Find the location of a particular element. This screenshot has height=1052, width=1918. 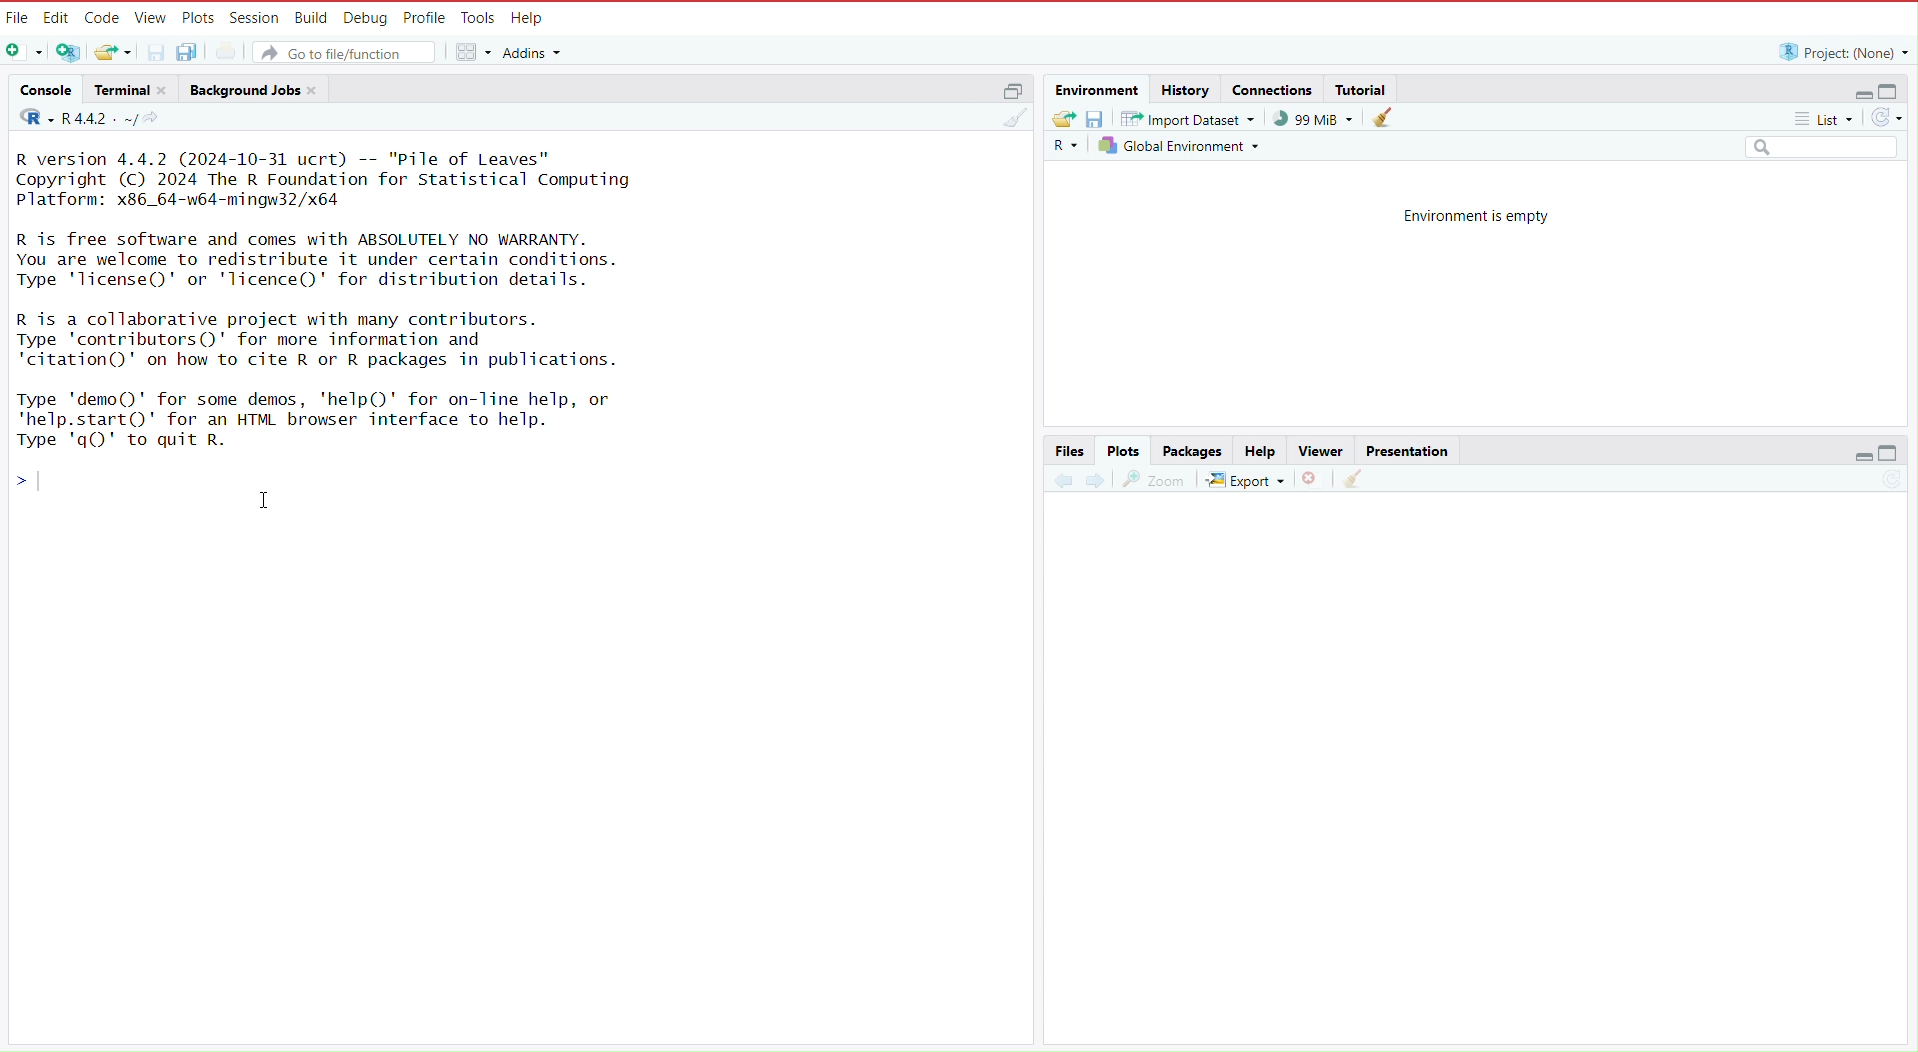

Type 'demo()' for some demos, 'help()' for on-line help, or
'help.start()' for an HTML browser interface to help.
Type 'q()' to quit R. is located at coordinates (331, 418).